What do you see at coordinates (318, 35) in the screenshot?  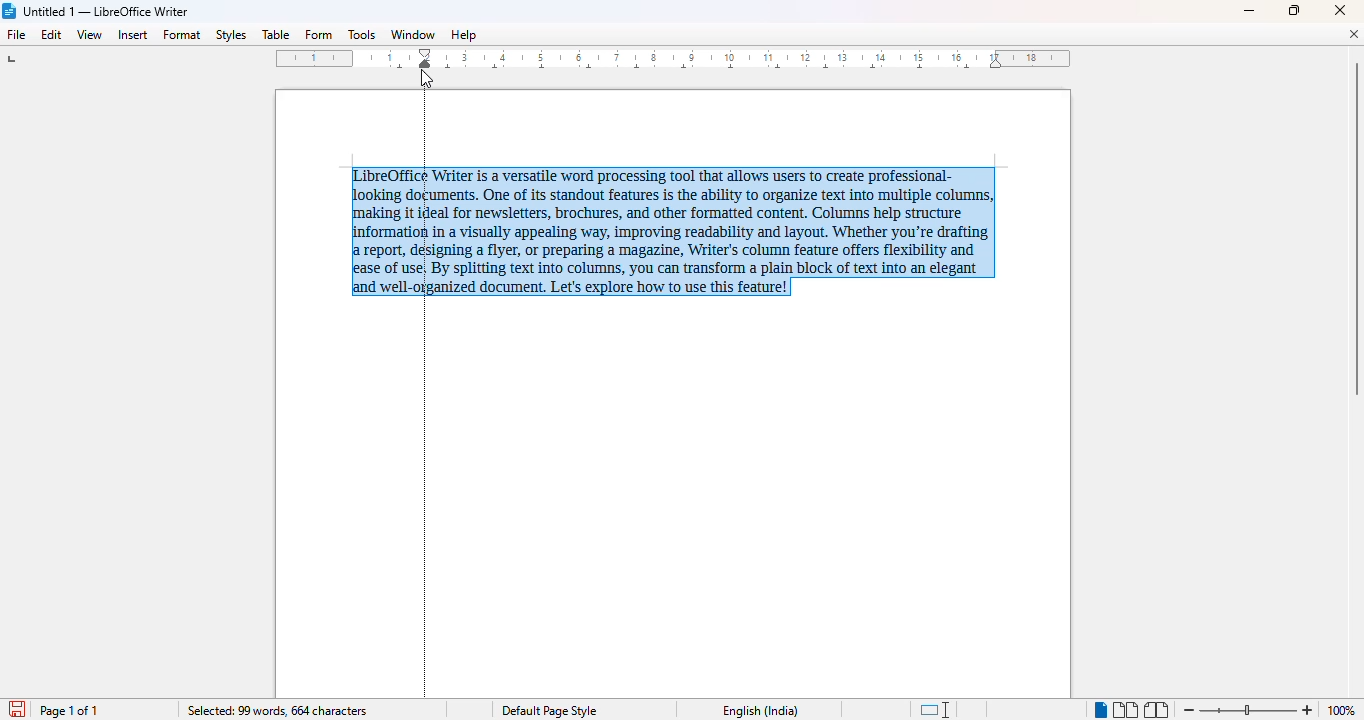 I see `form` at bounding box center [318, 35].